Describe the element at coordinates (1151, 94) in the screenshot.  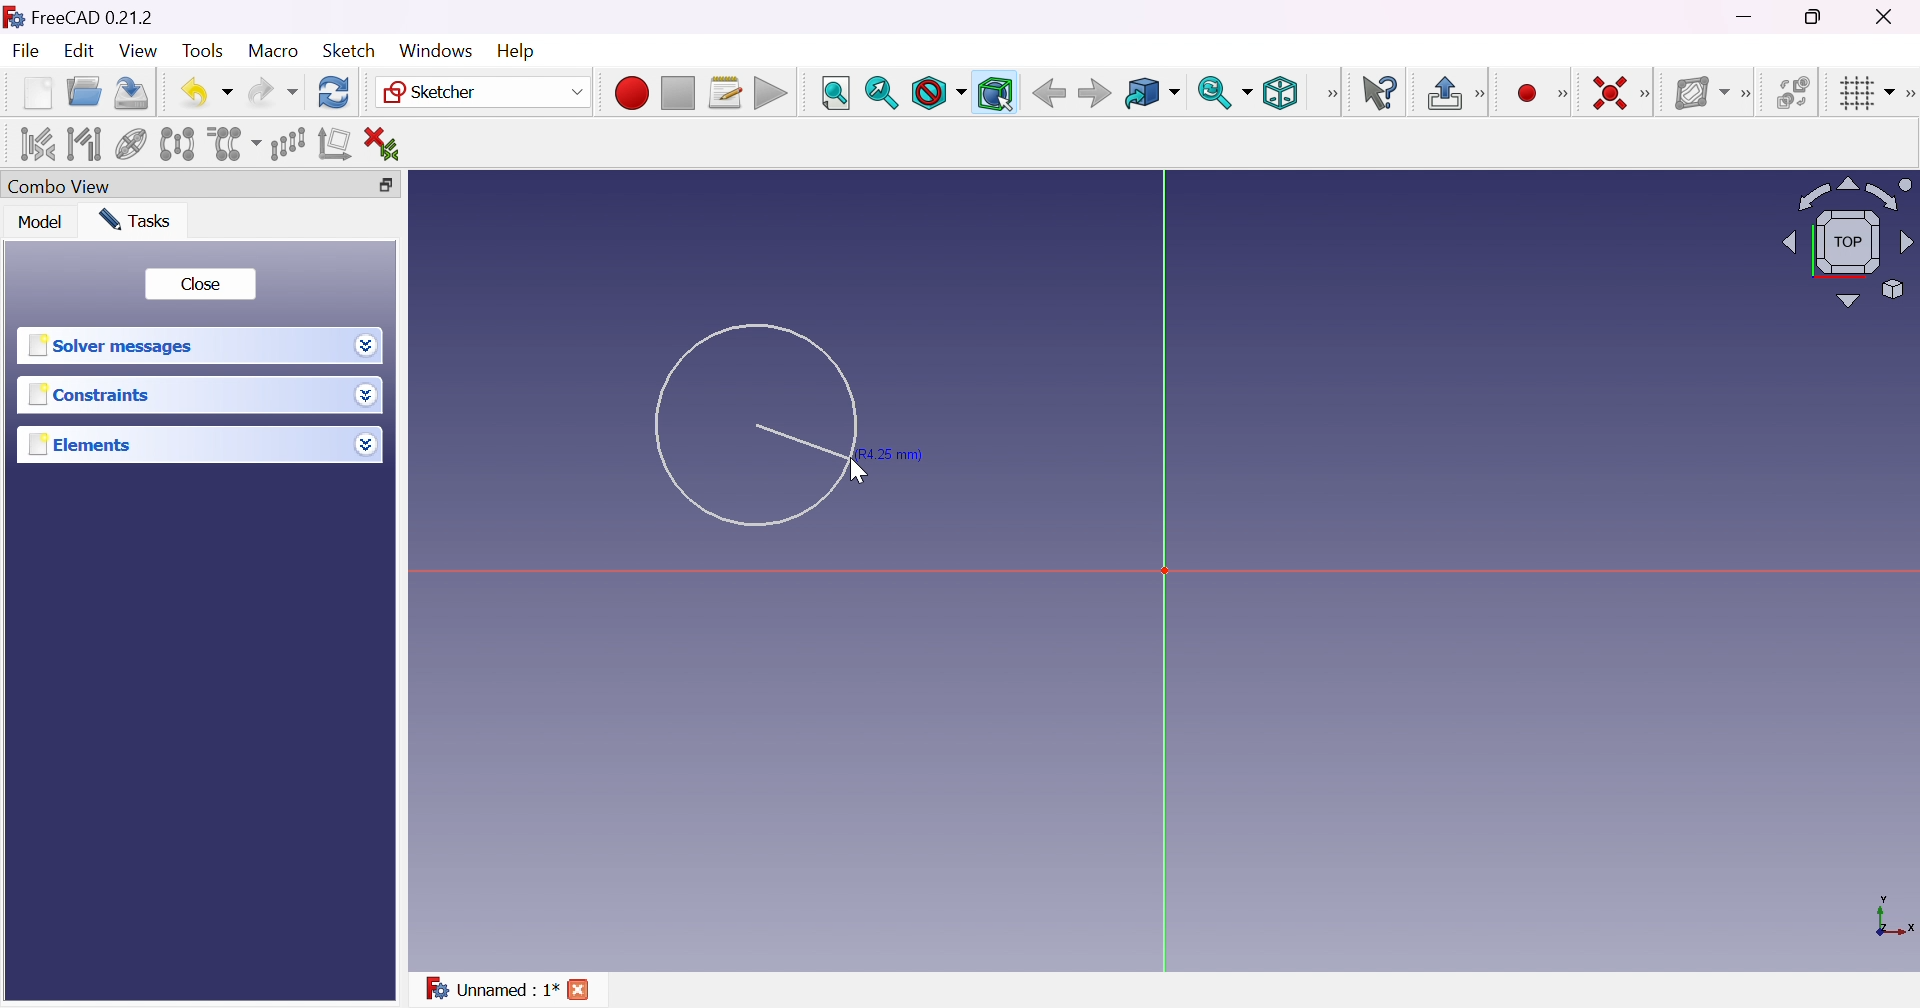
I see `Go to linked object` at that location.